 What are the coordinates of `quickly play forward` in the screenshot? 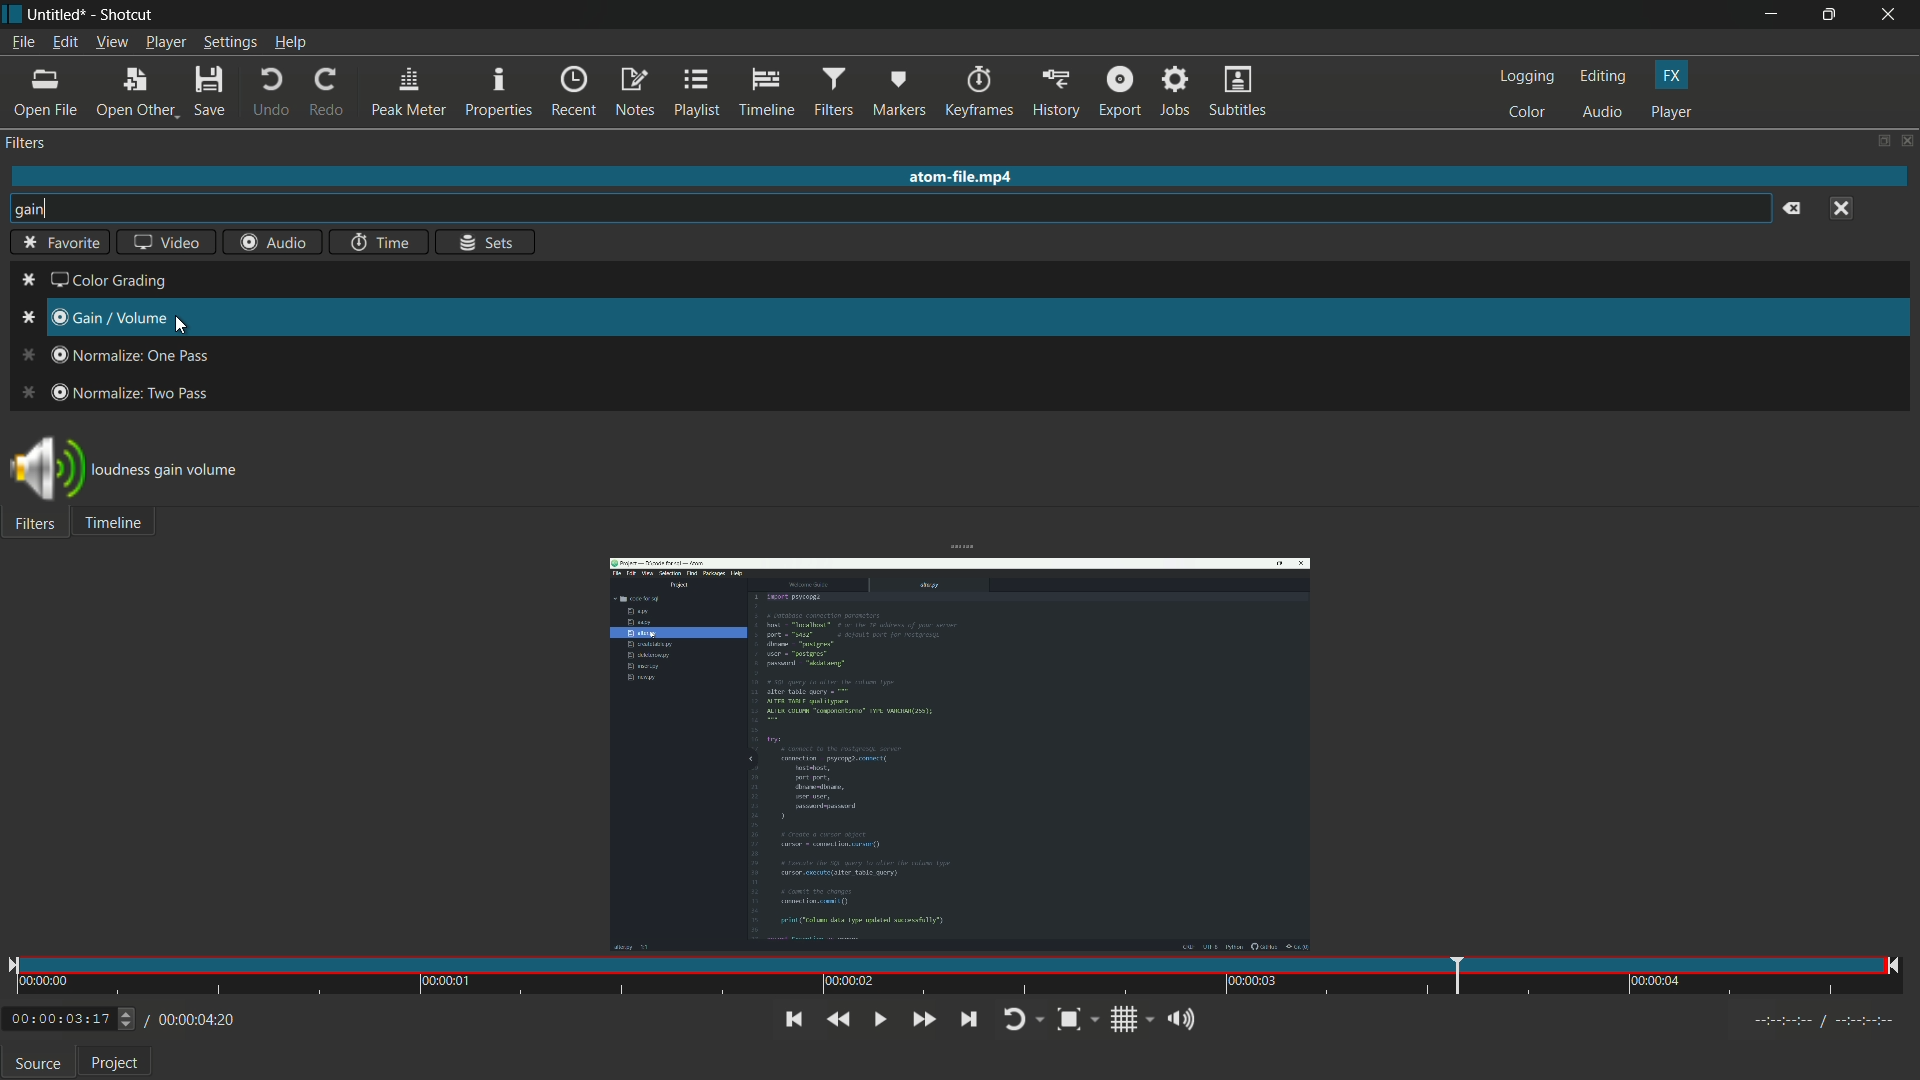 It's located at (926, 1019).